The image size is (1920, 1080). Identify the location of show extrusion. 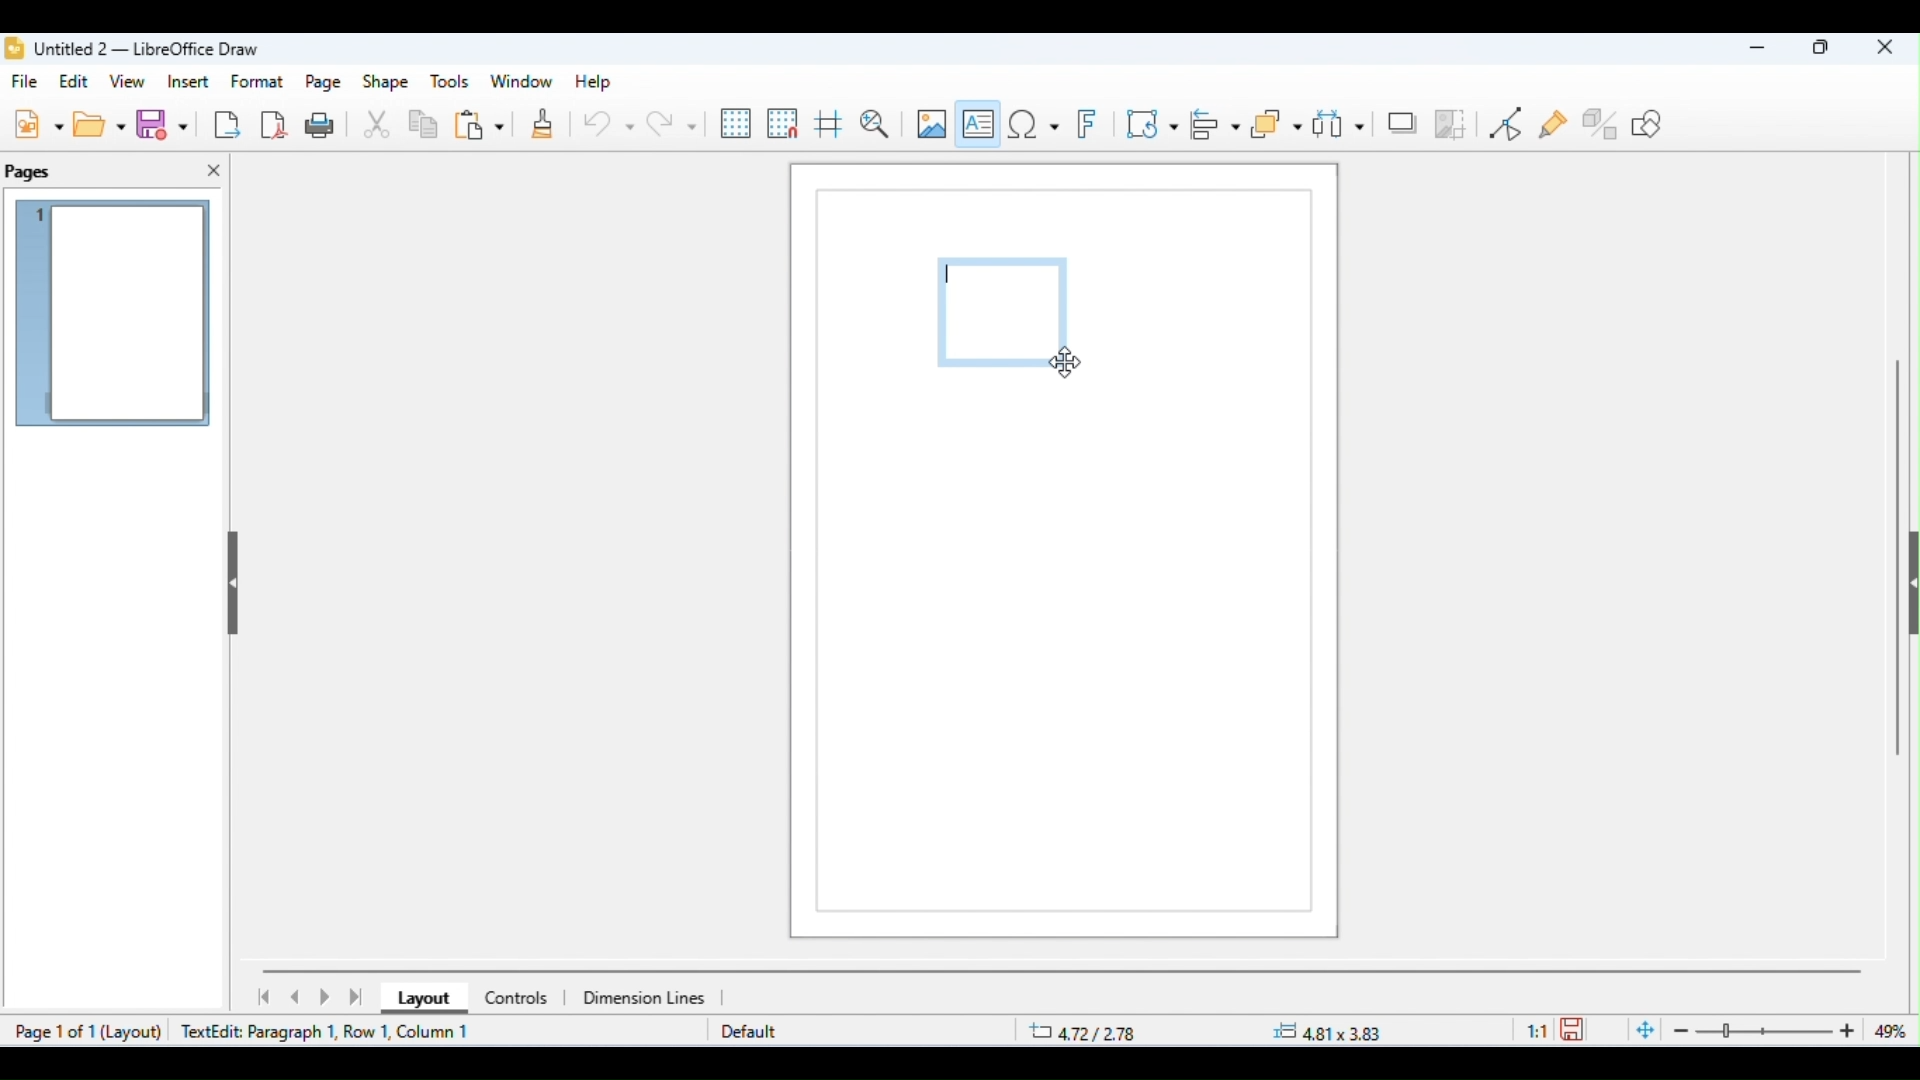
(1602, 123).